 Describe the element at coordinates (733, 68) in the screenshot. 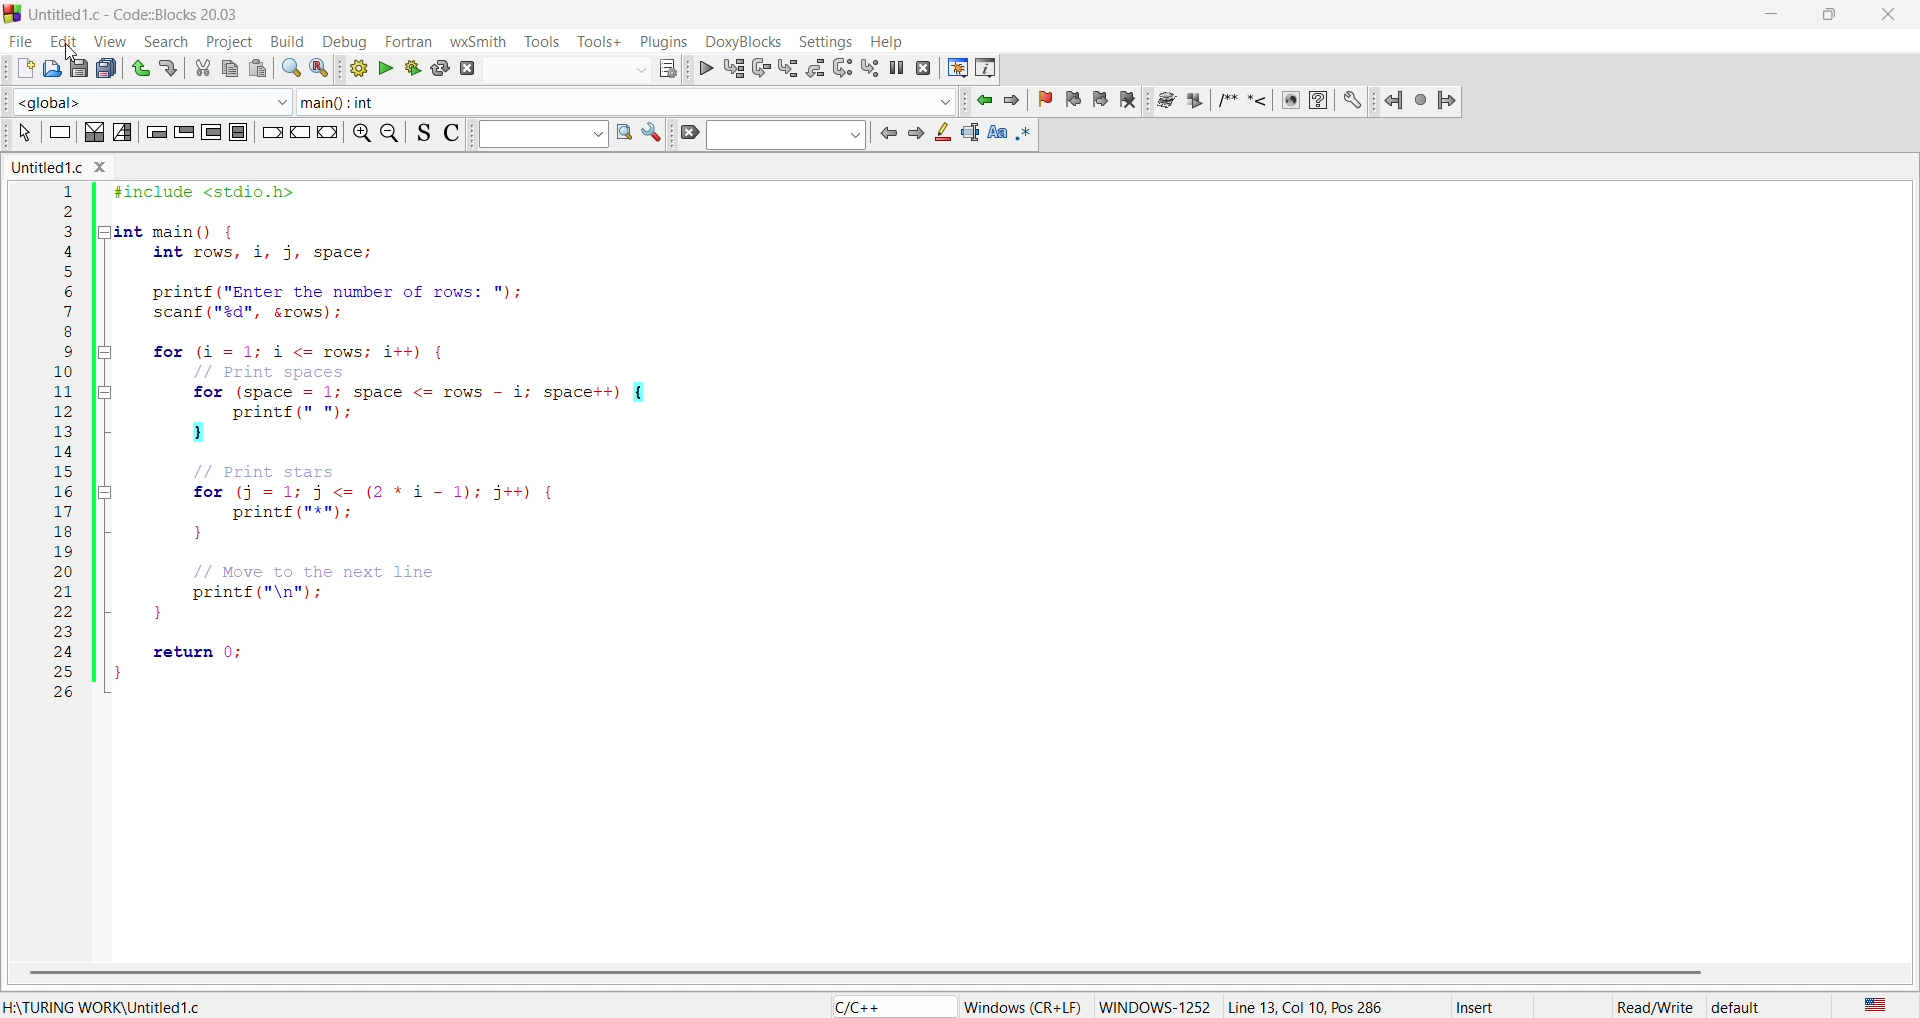

I see `run to cursor` at that location.